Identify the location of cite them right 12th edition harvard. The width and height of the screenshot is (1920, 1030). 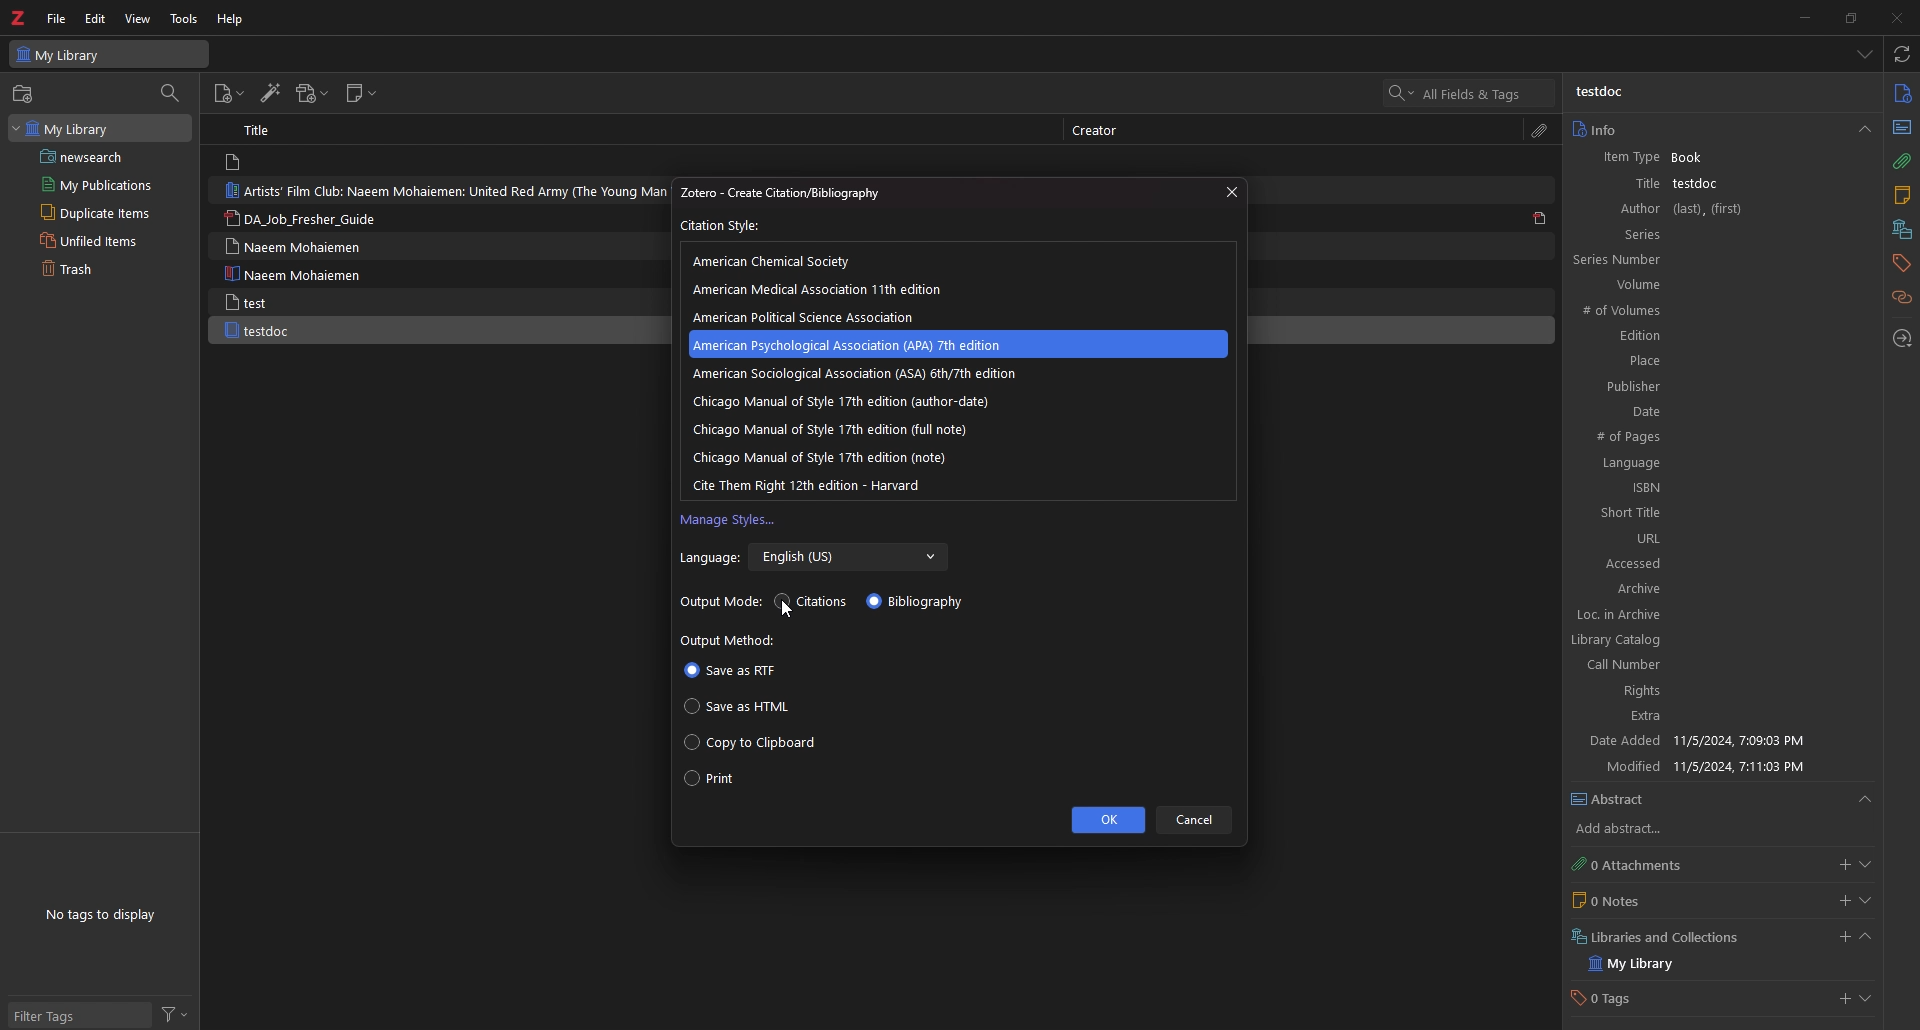
(812, 484).